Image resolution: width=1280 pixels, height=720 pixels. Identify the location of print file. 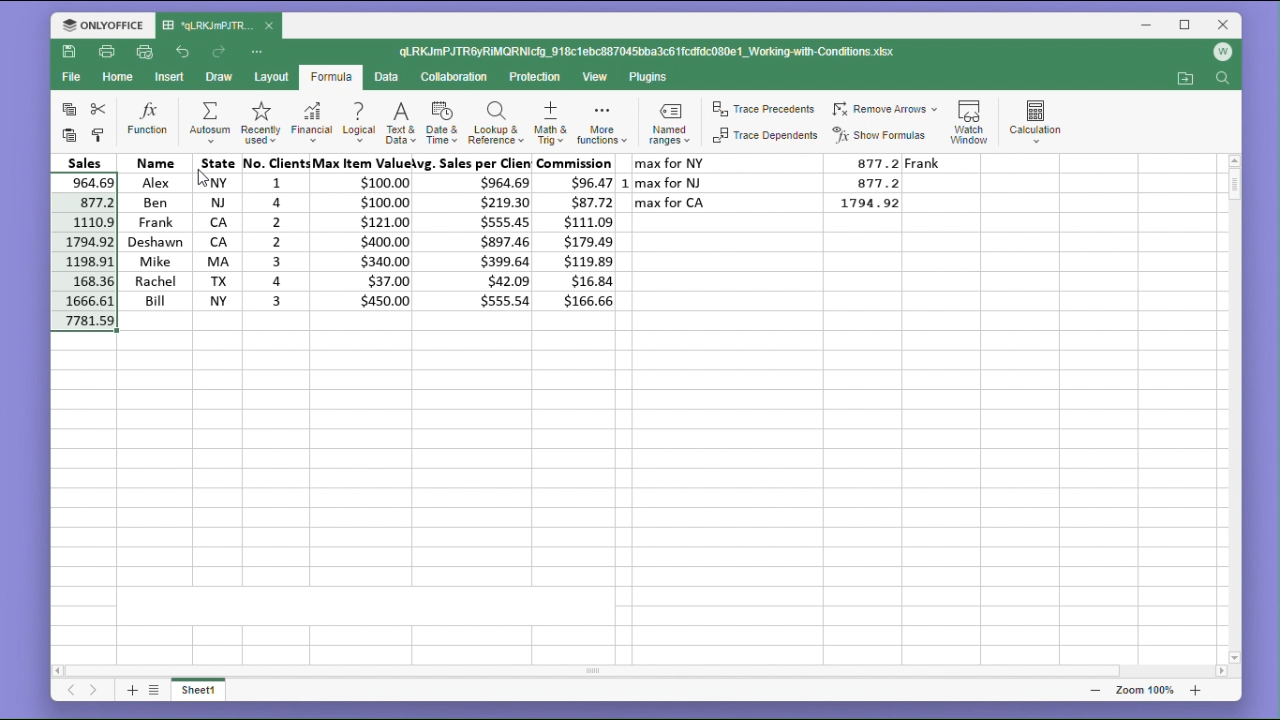
(108, 53).